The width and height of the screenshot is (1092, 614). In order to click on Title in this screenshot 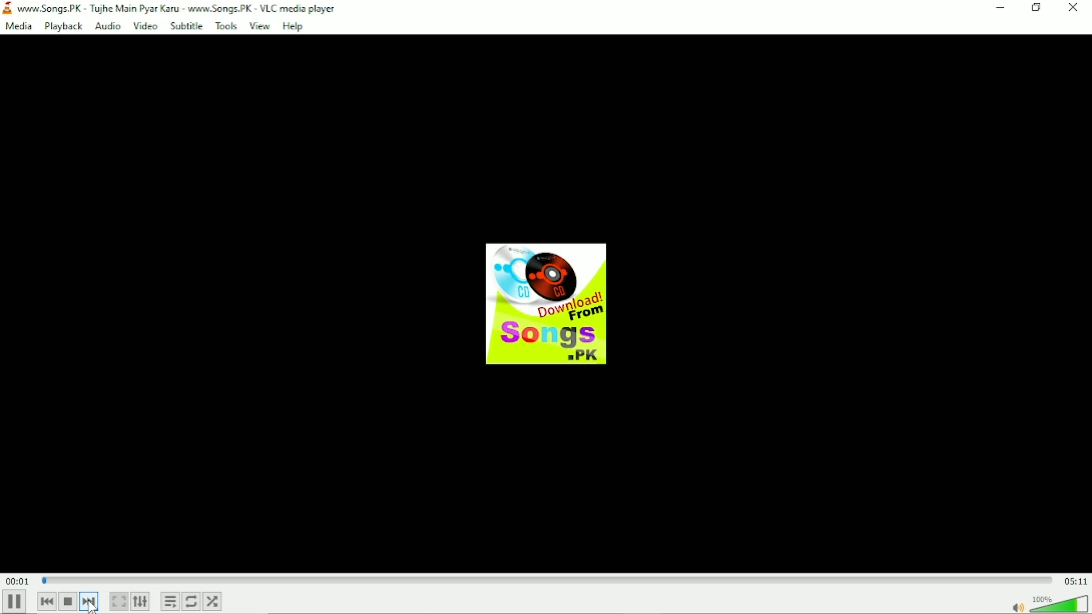, I will do `click(181, 7)`.